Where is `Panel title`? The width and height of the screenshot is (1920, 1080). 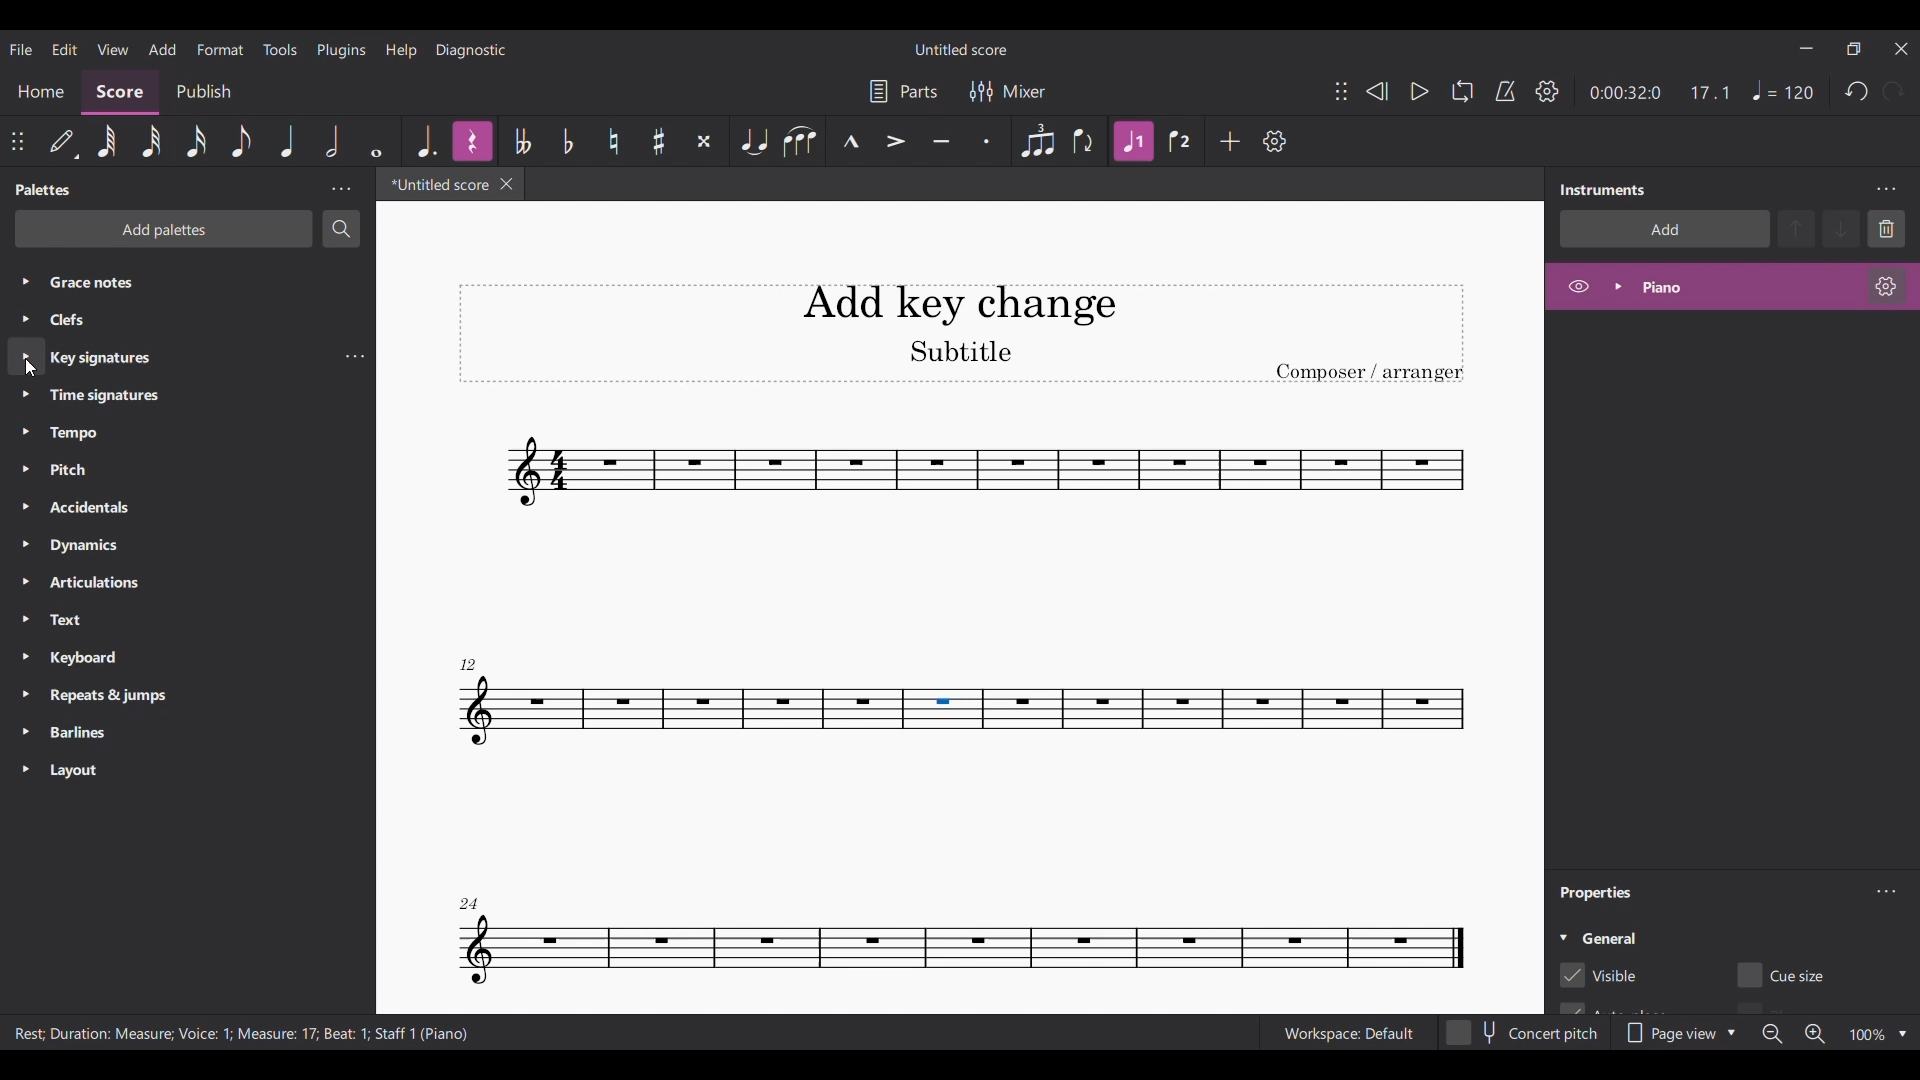 Panel title is located at coordinates (47, 189).